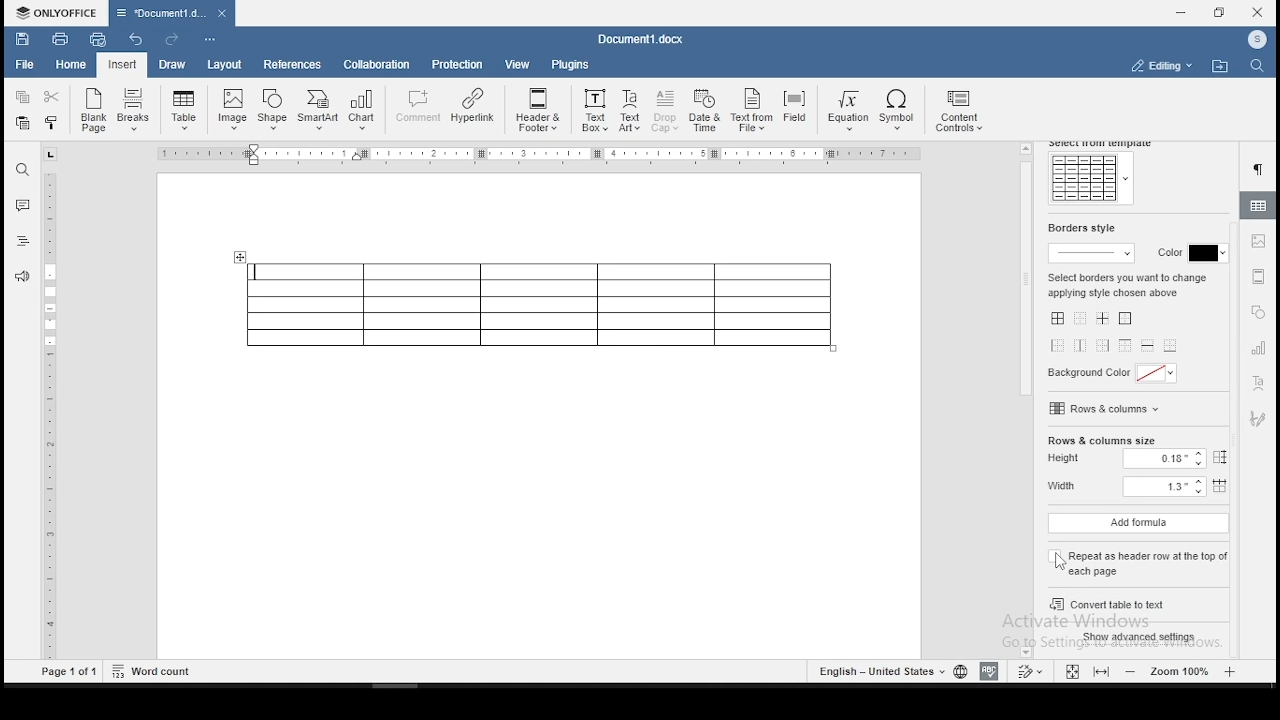 The image size is (1280, 720). Describe the element at coordinates (184, 110) in the screenshot. I see `insert a table` at that location.